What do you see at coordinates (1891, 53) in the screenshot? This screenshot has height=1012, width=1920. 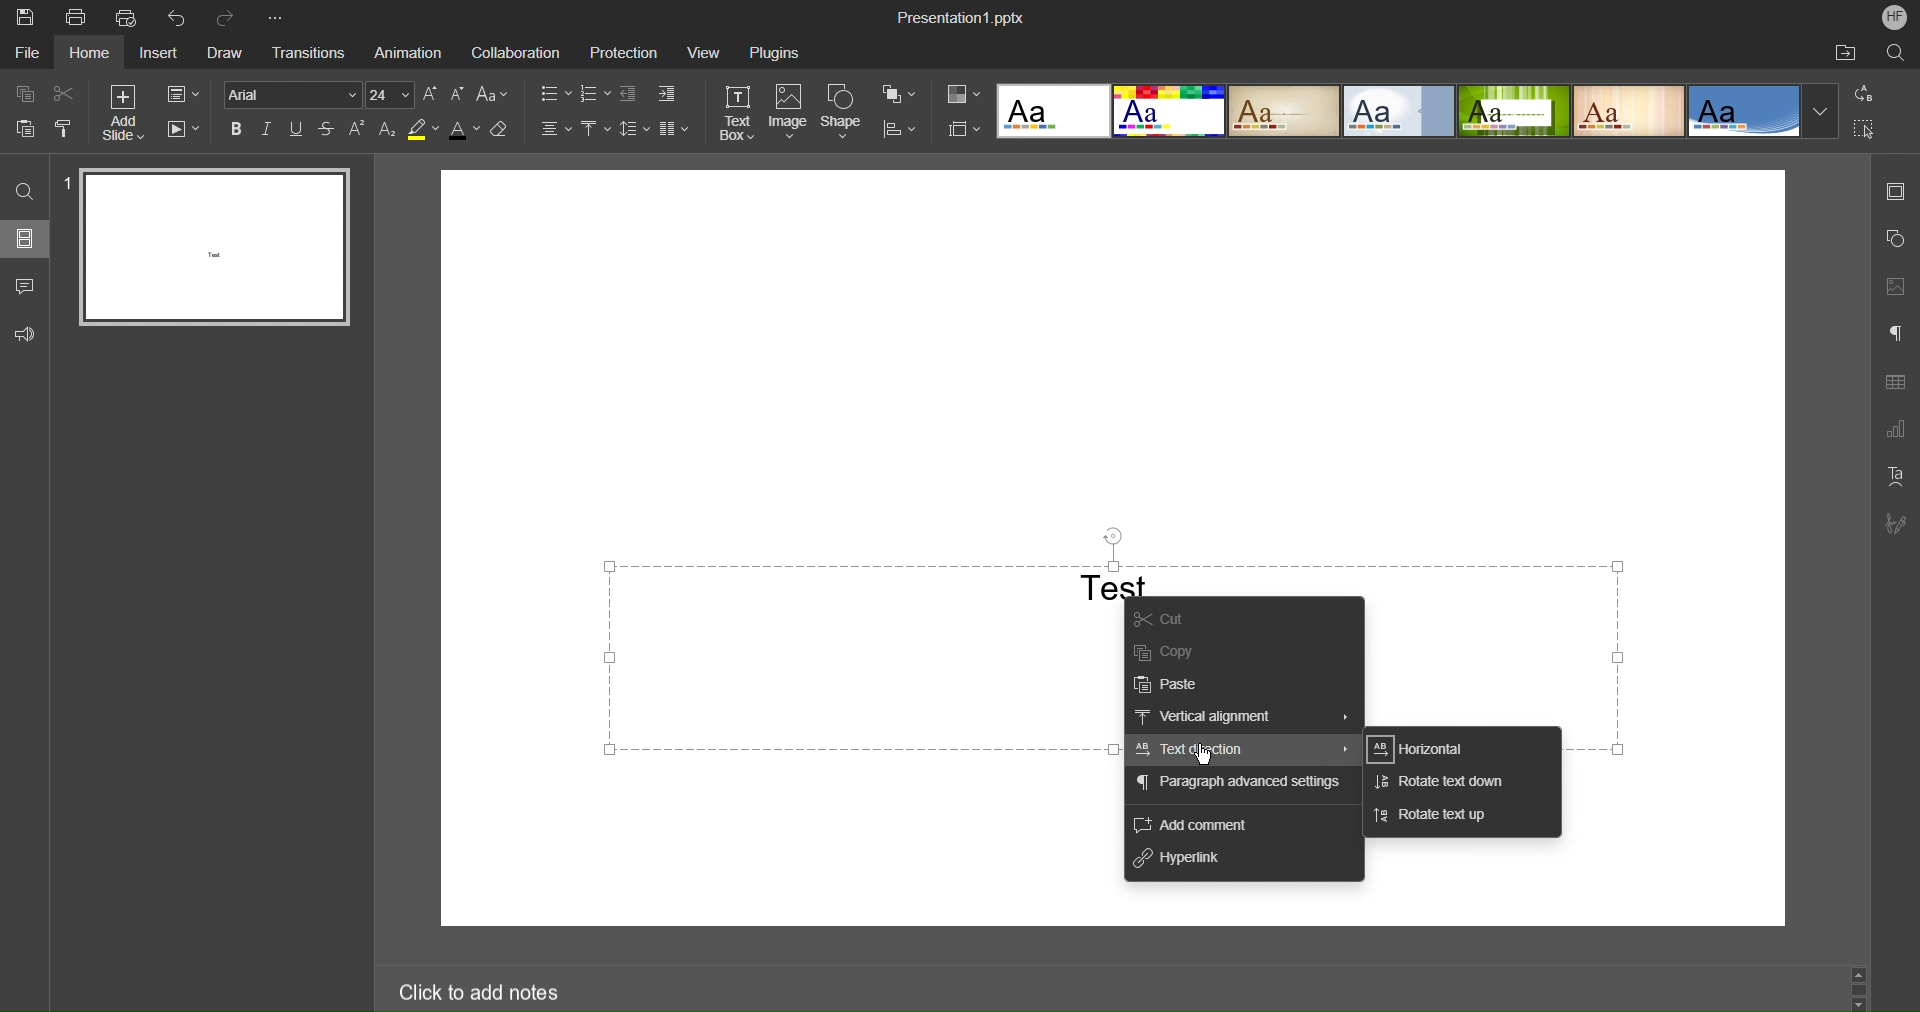 I see `Search` at bounding box center [1891, 53].